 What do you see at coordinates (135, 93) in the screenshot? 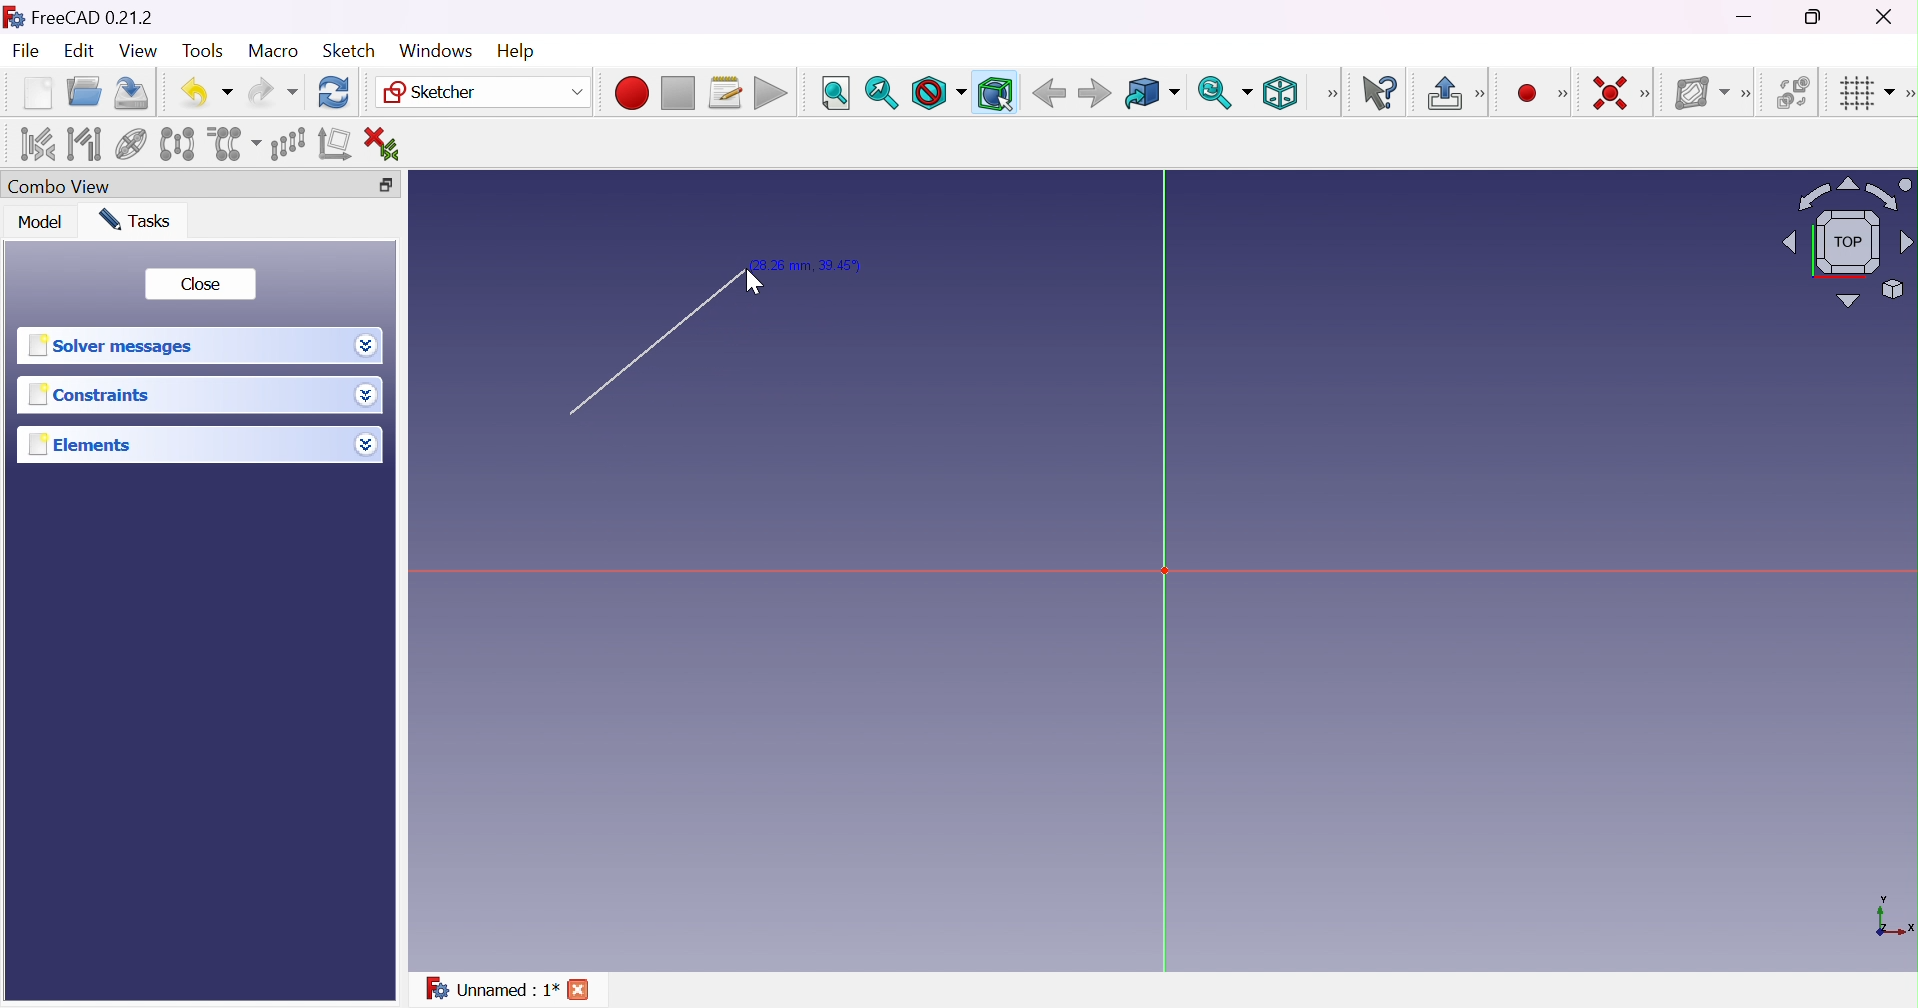
I see `Save` at bounding box center [135, 93].